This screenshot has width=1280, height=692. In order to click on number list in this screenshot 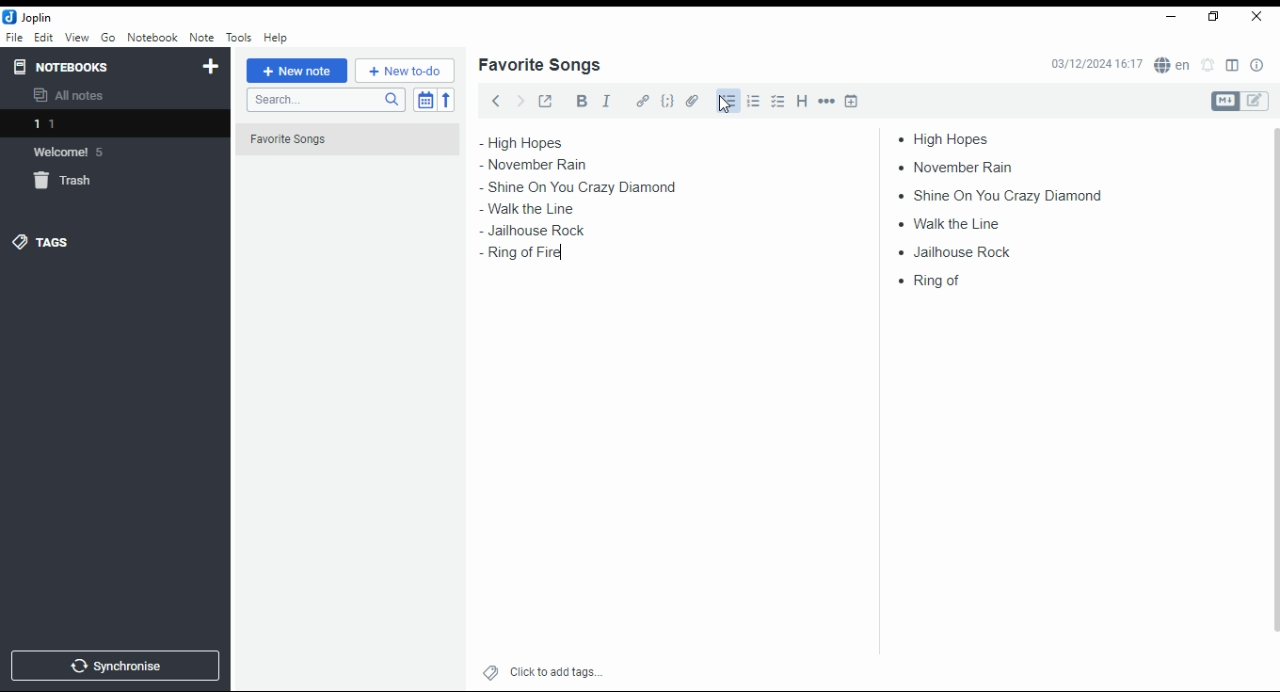, I will do `click(754, 100)`.